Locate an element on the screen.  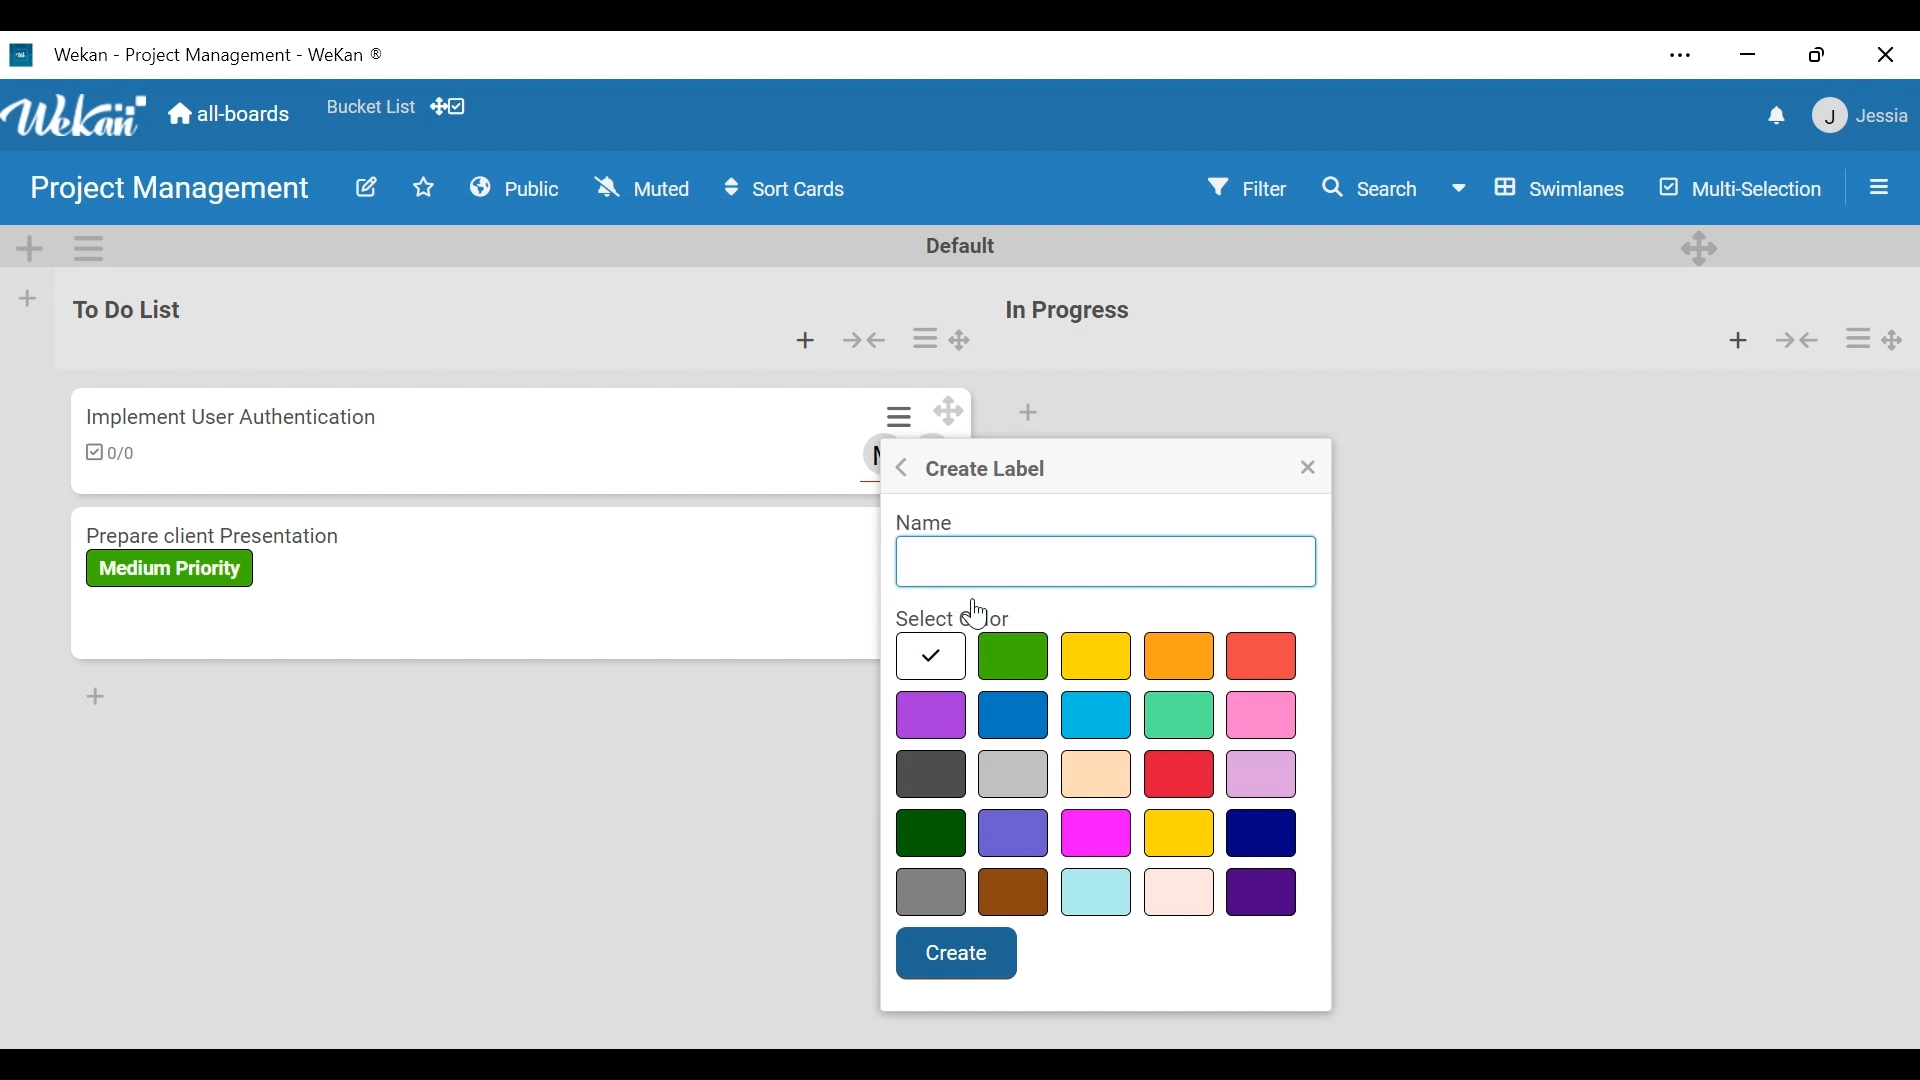
Desktop drag handles is located at coordinates (1898, 339).